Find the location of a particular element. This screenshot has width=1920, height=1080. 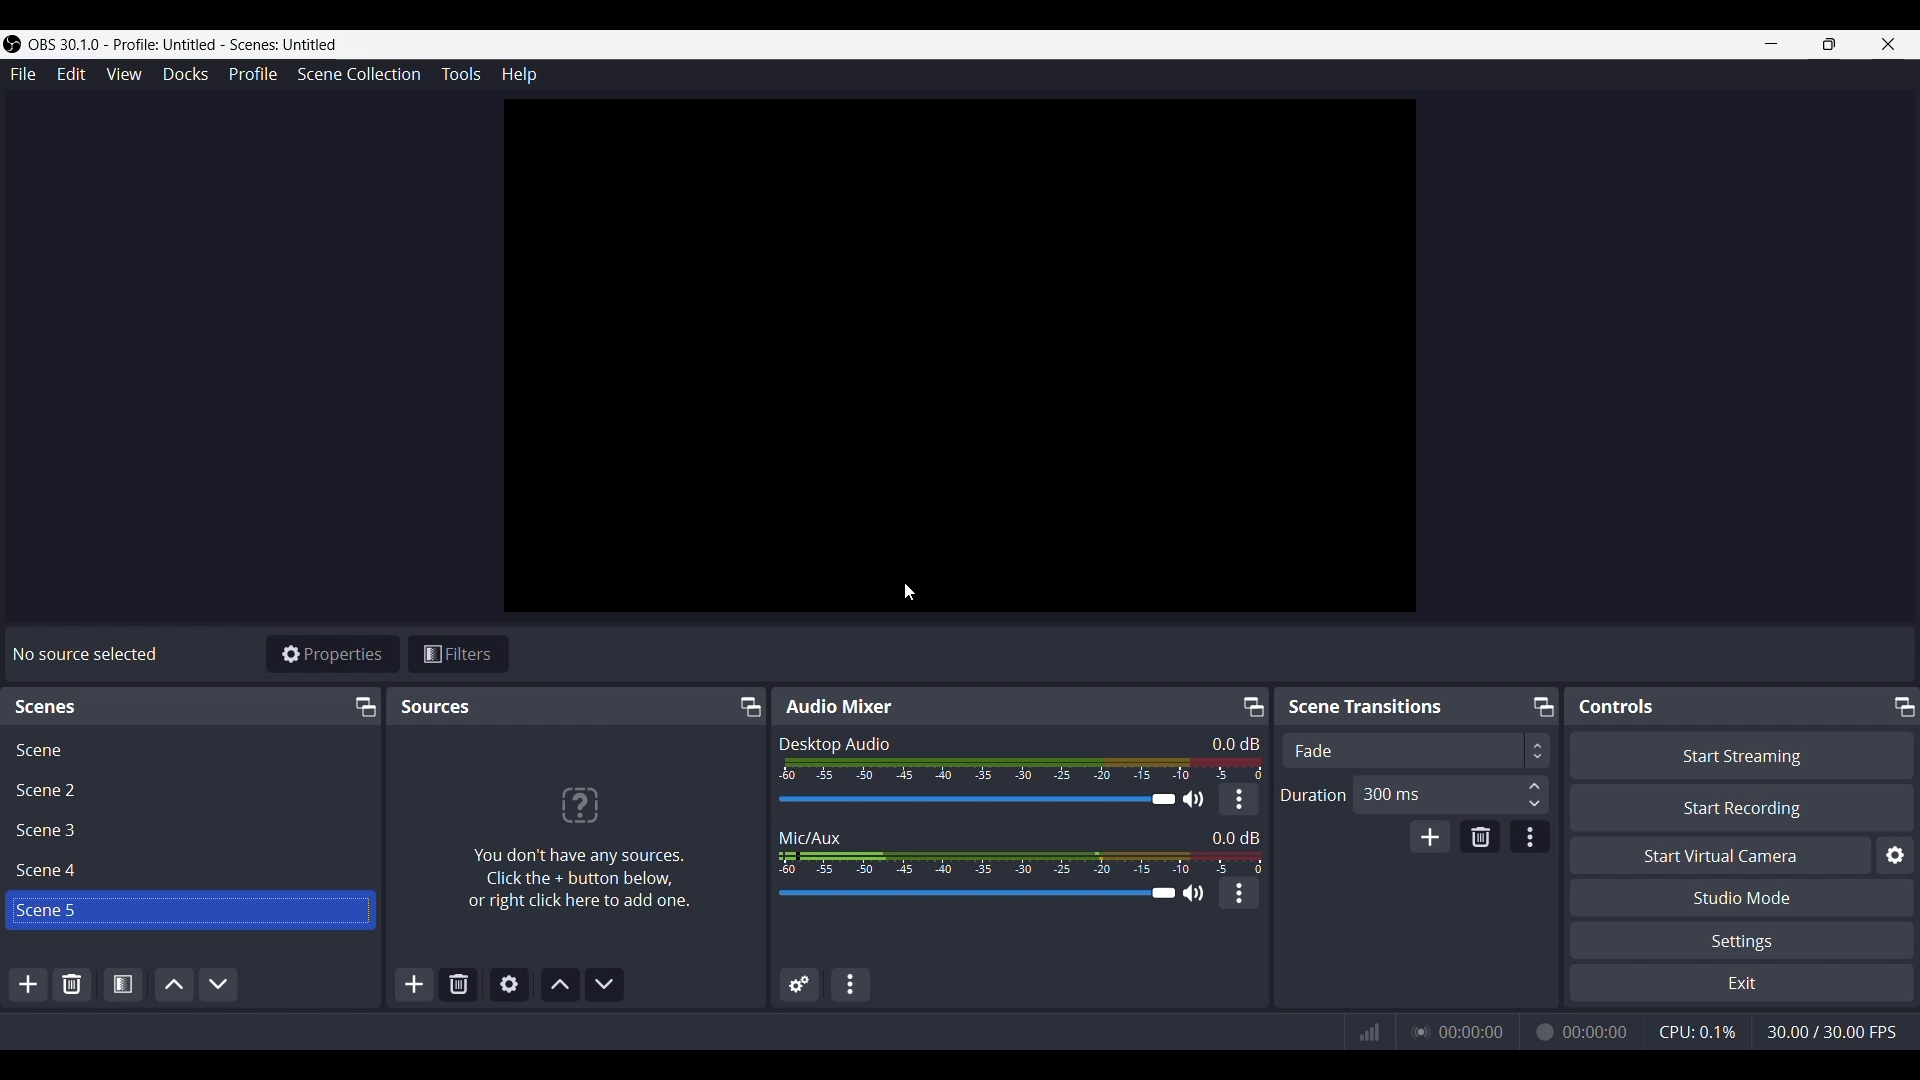

Minimize is located at coordinates (751, 706).